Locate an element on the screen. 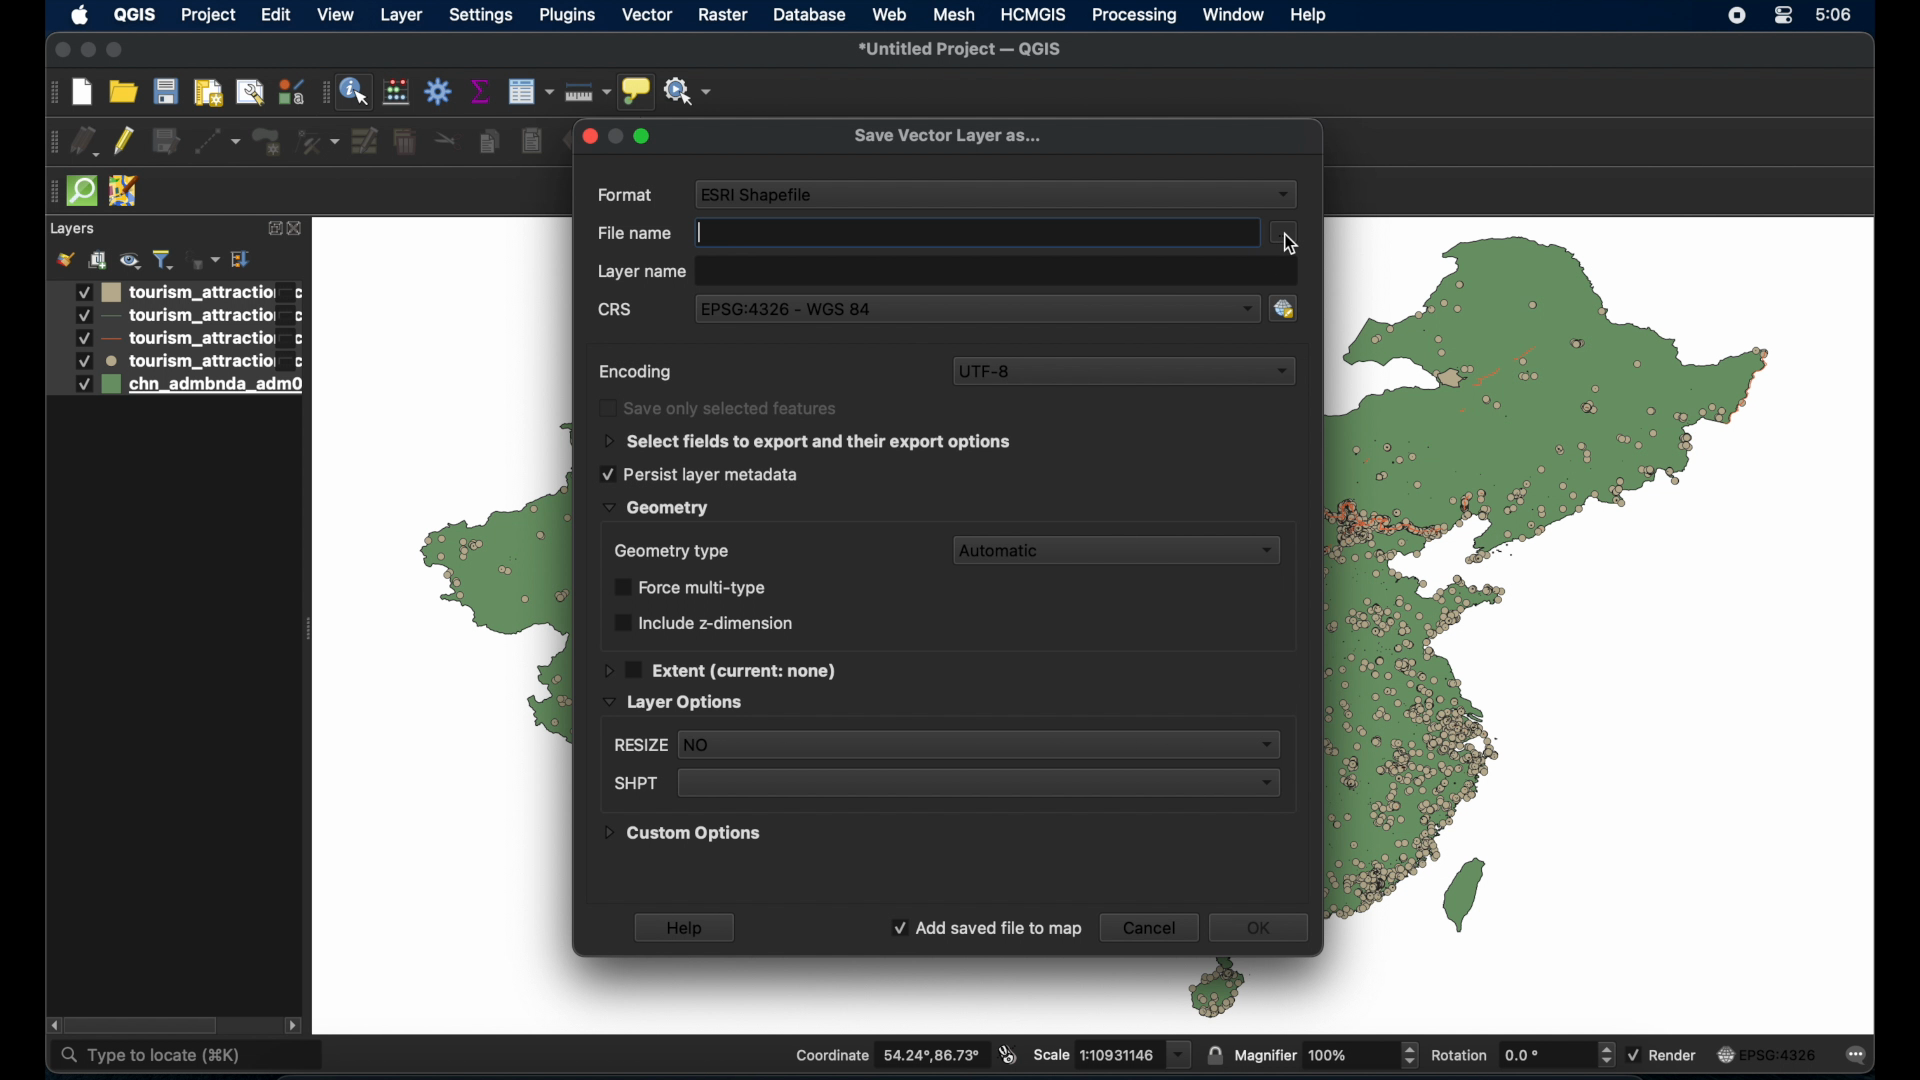 The image size is (1920, 1080). measure line is located at coordinates (588, 90).